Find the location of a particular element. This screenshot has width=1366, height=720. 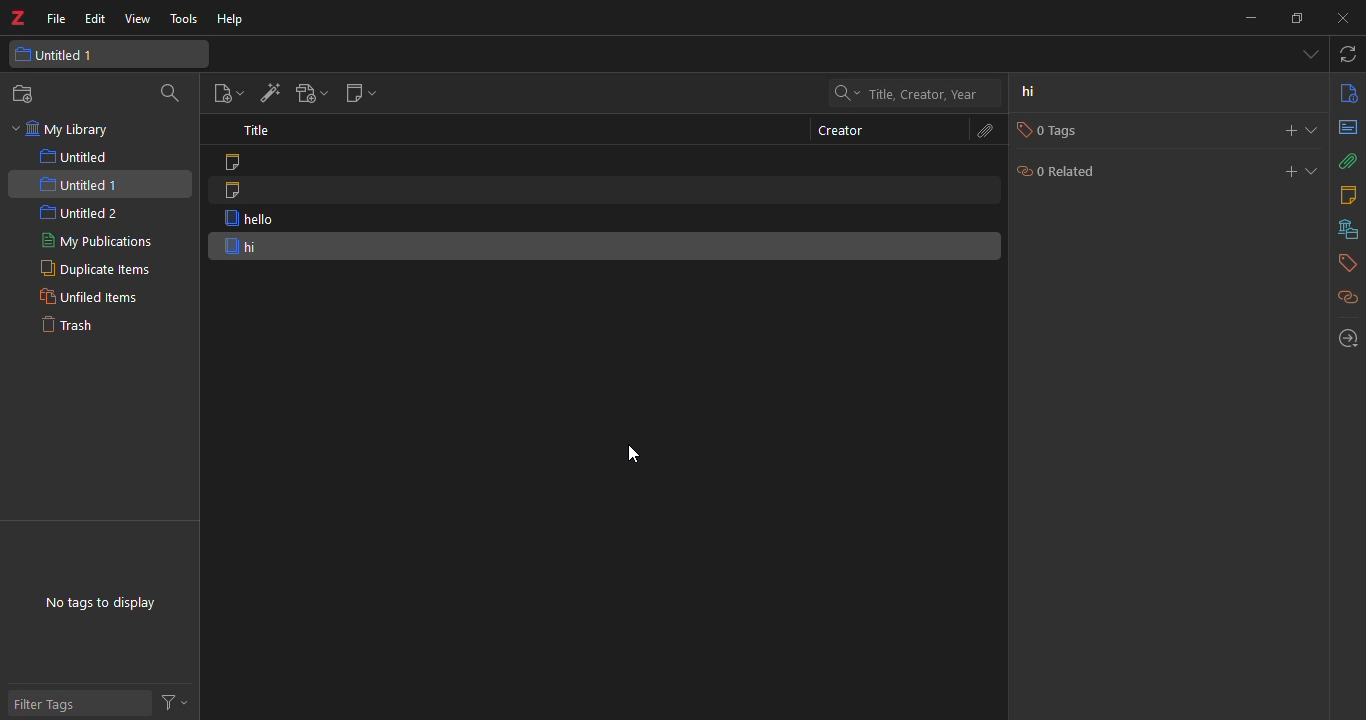

hello is located at coordinates (250, 218).